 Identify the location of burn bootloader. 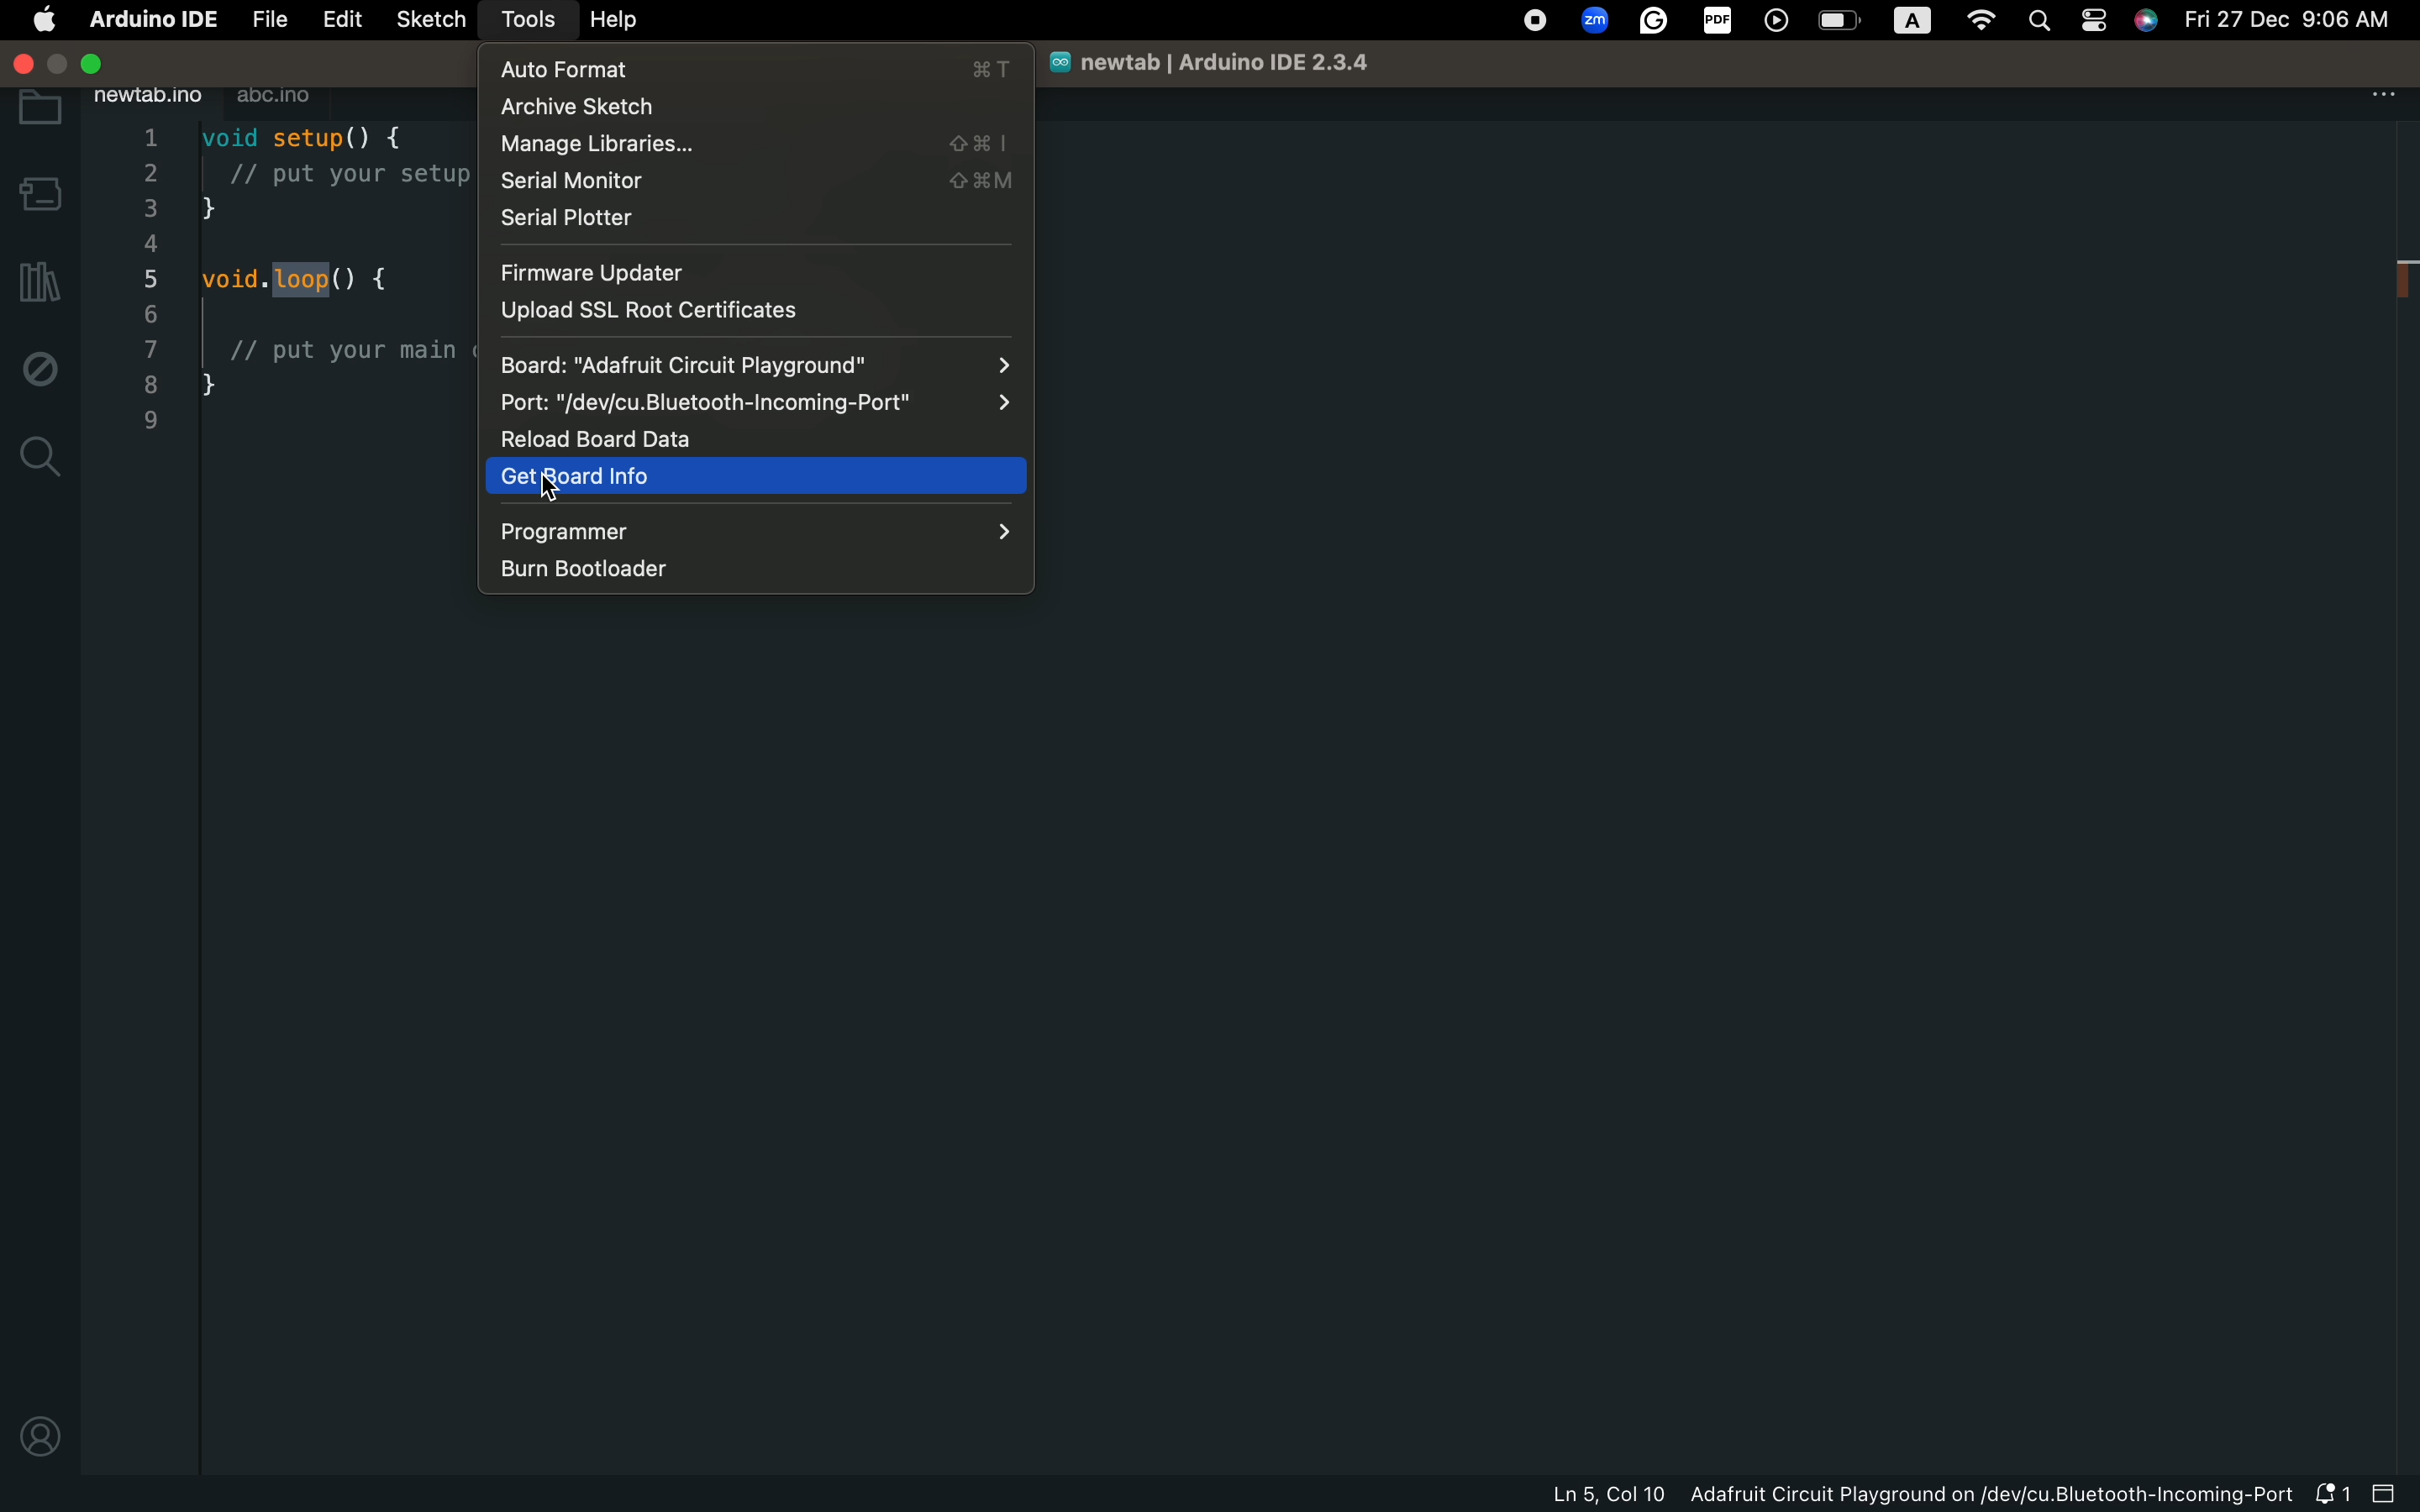
(650, 570).